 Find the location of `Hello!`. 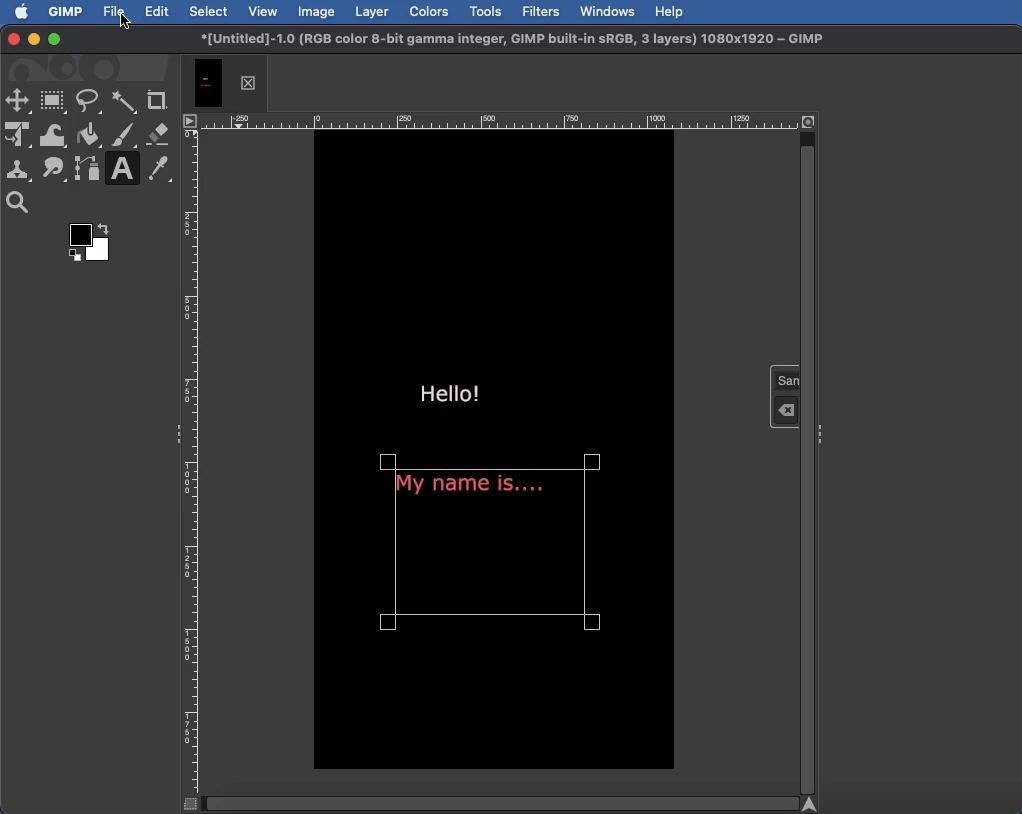

Hello! is located at coordinates (451, 390).